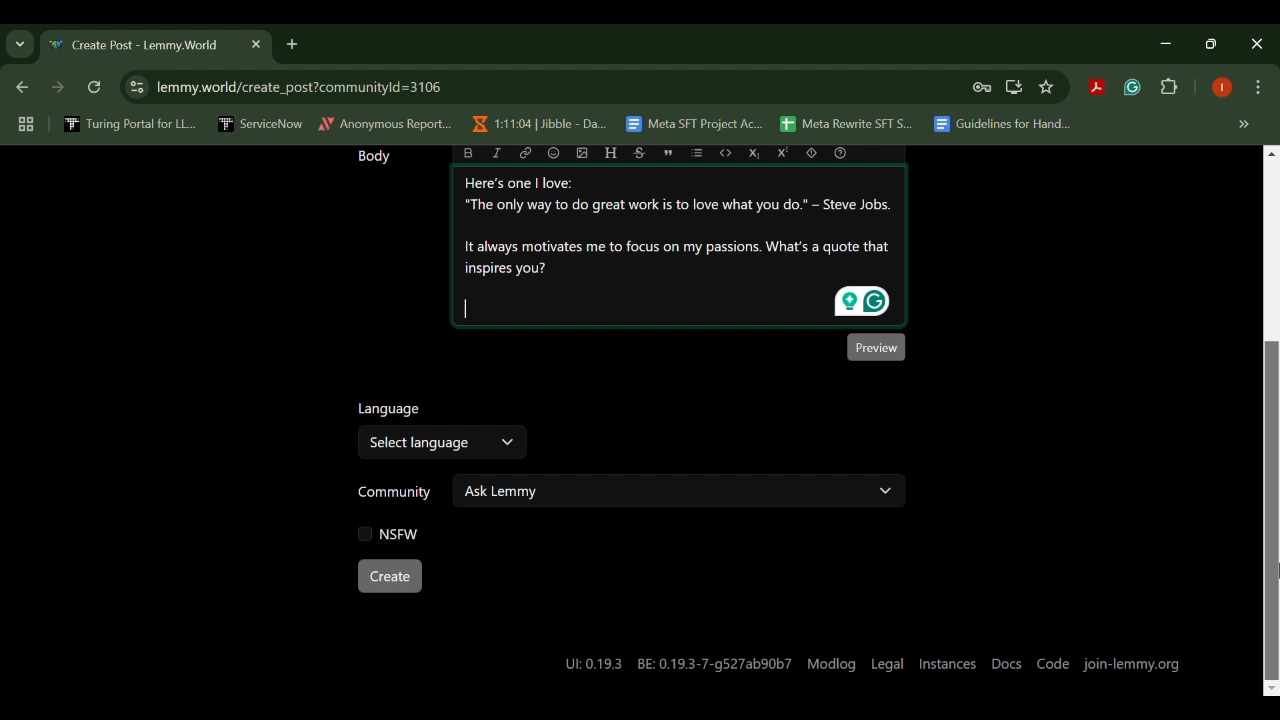 Image resolution: width=1280 pixels, height=720 pixels. Describe the element at coordinates (678, 664) in the screenshot. I see `UL0.19.3 BE: 0.19.3-7-g527ab90b7` at that location.